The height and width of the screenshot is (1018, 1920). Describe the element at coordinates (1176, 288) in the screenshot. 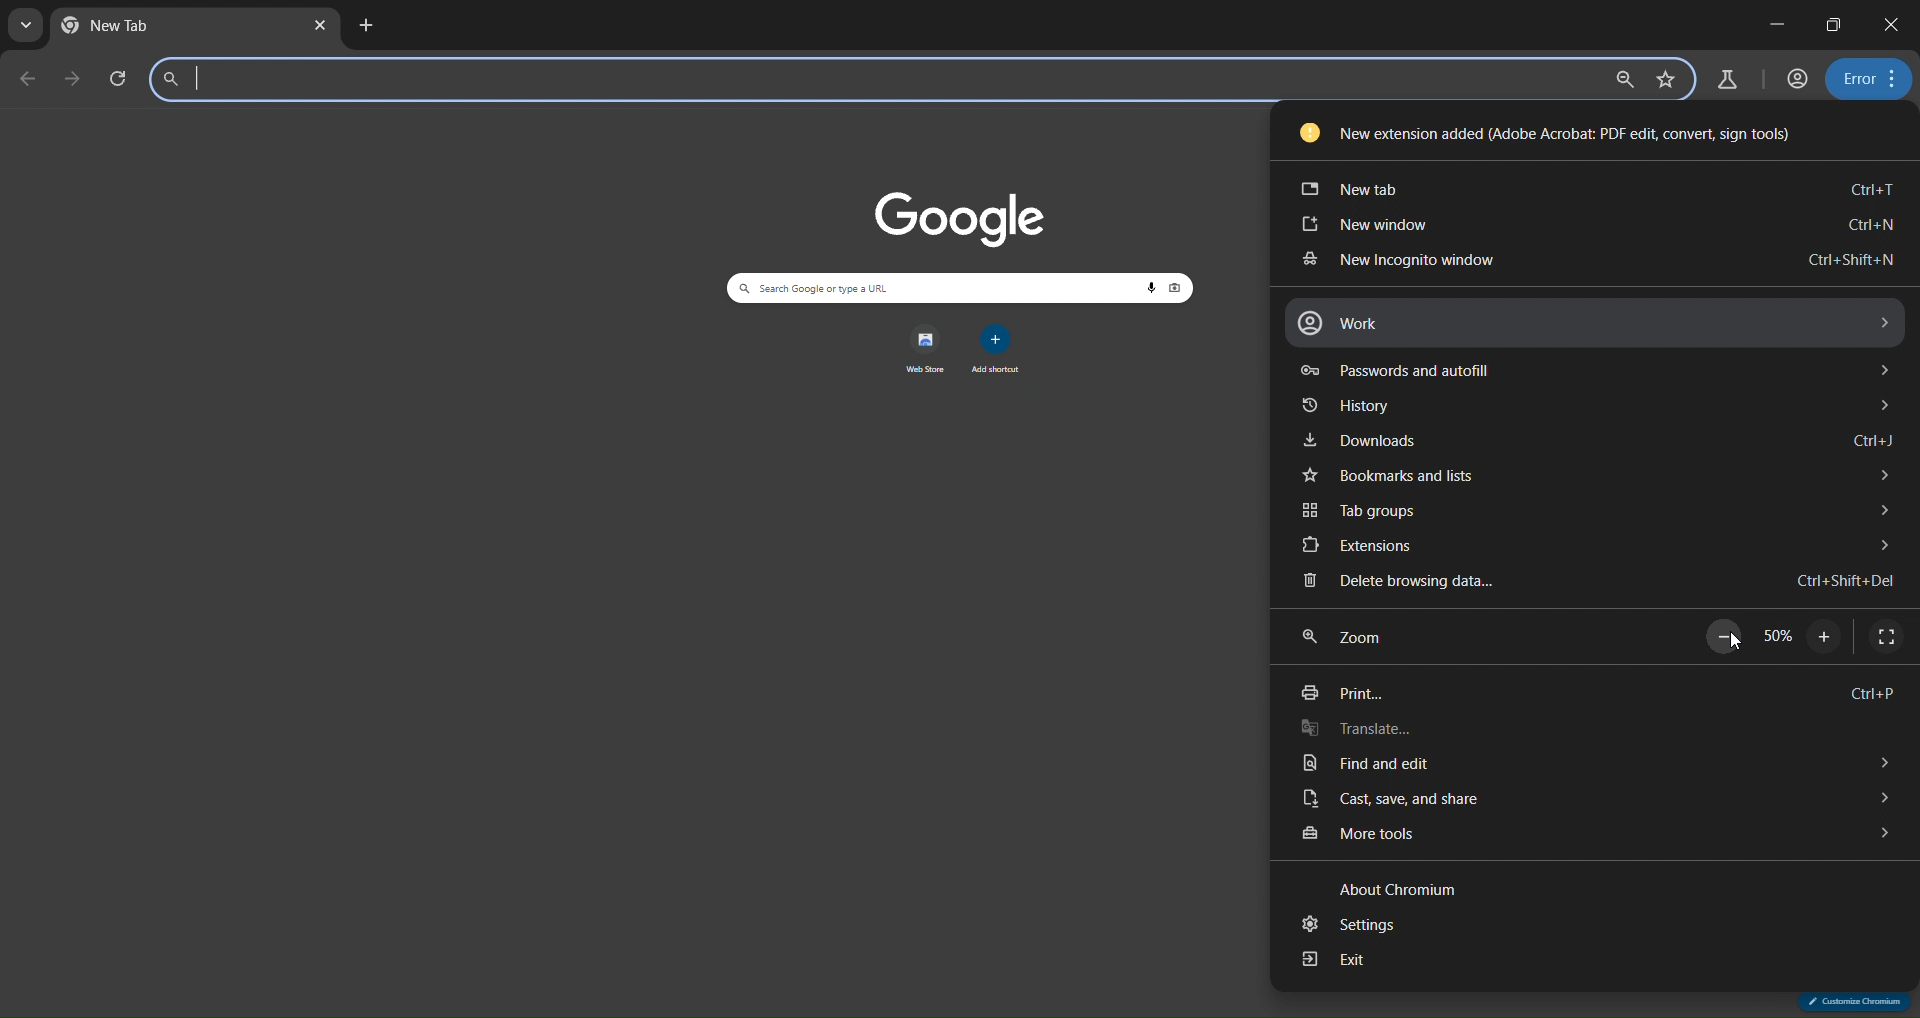

I see `image search` at that location.